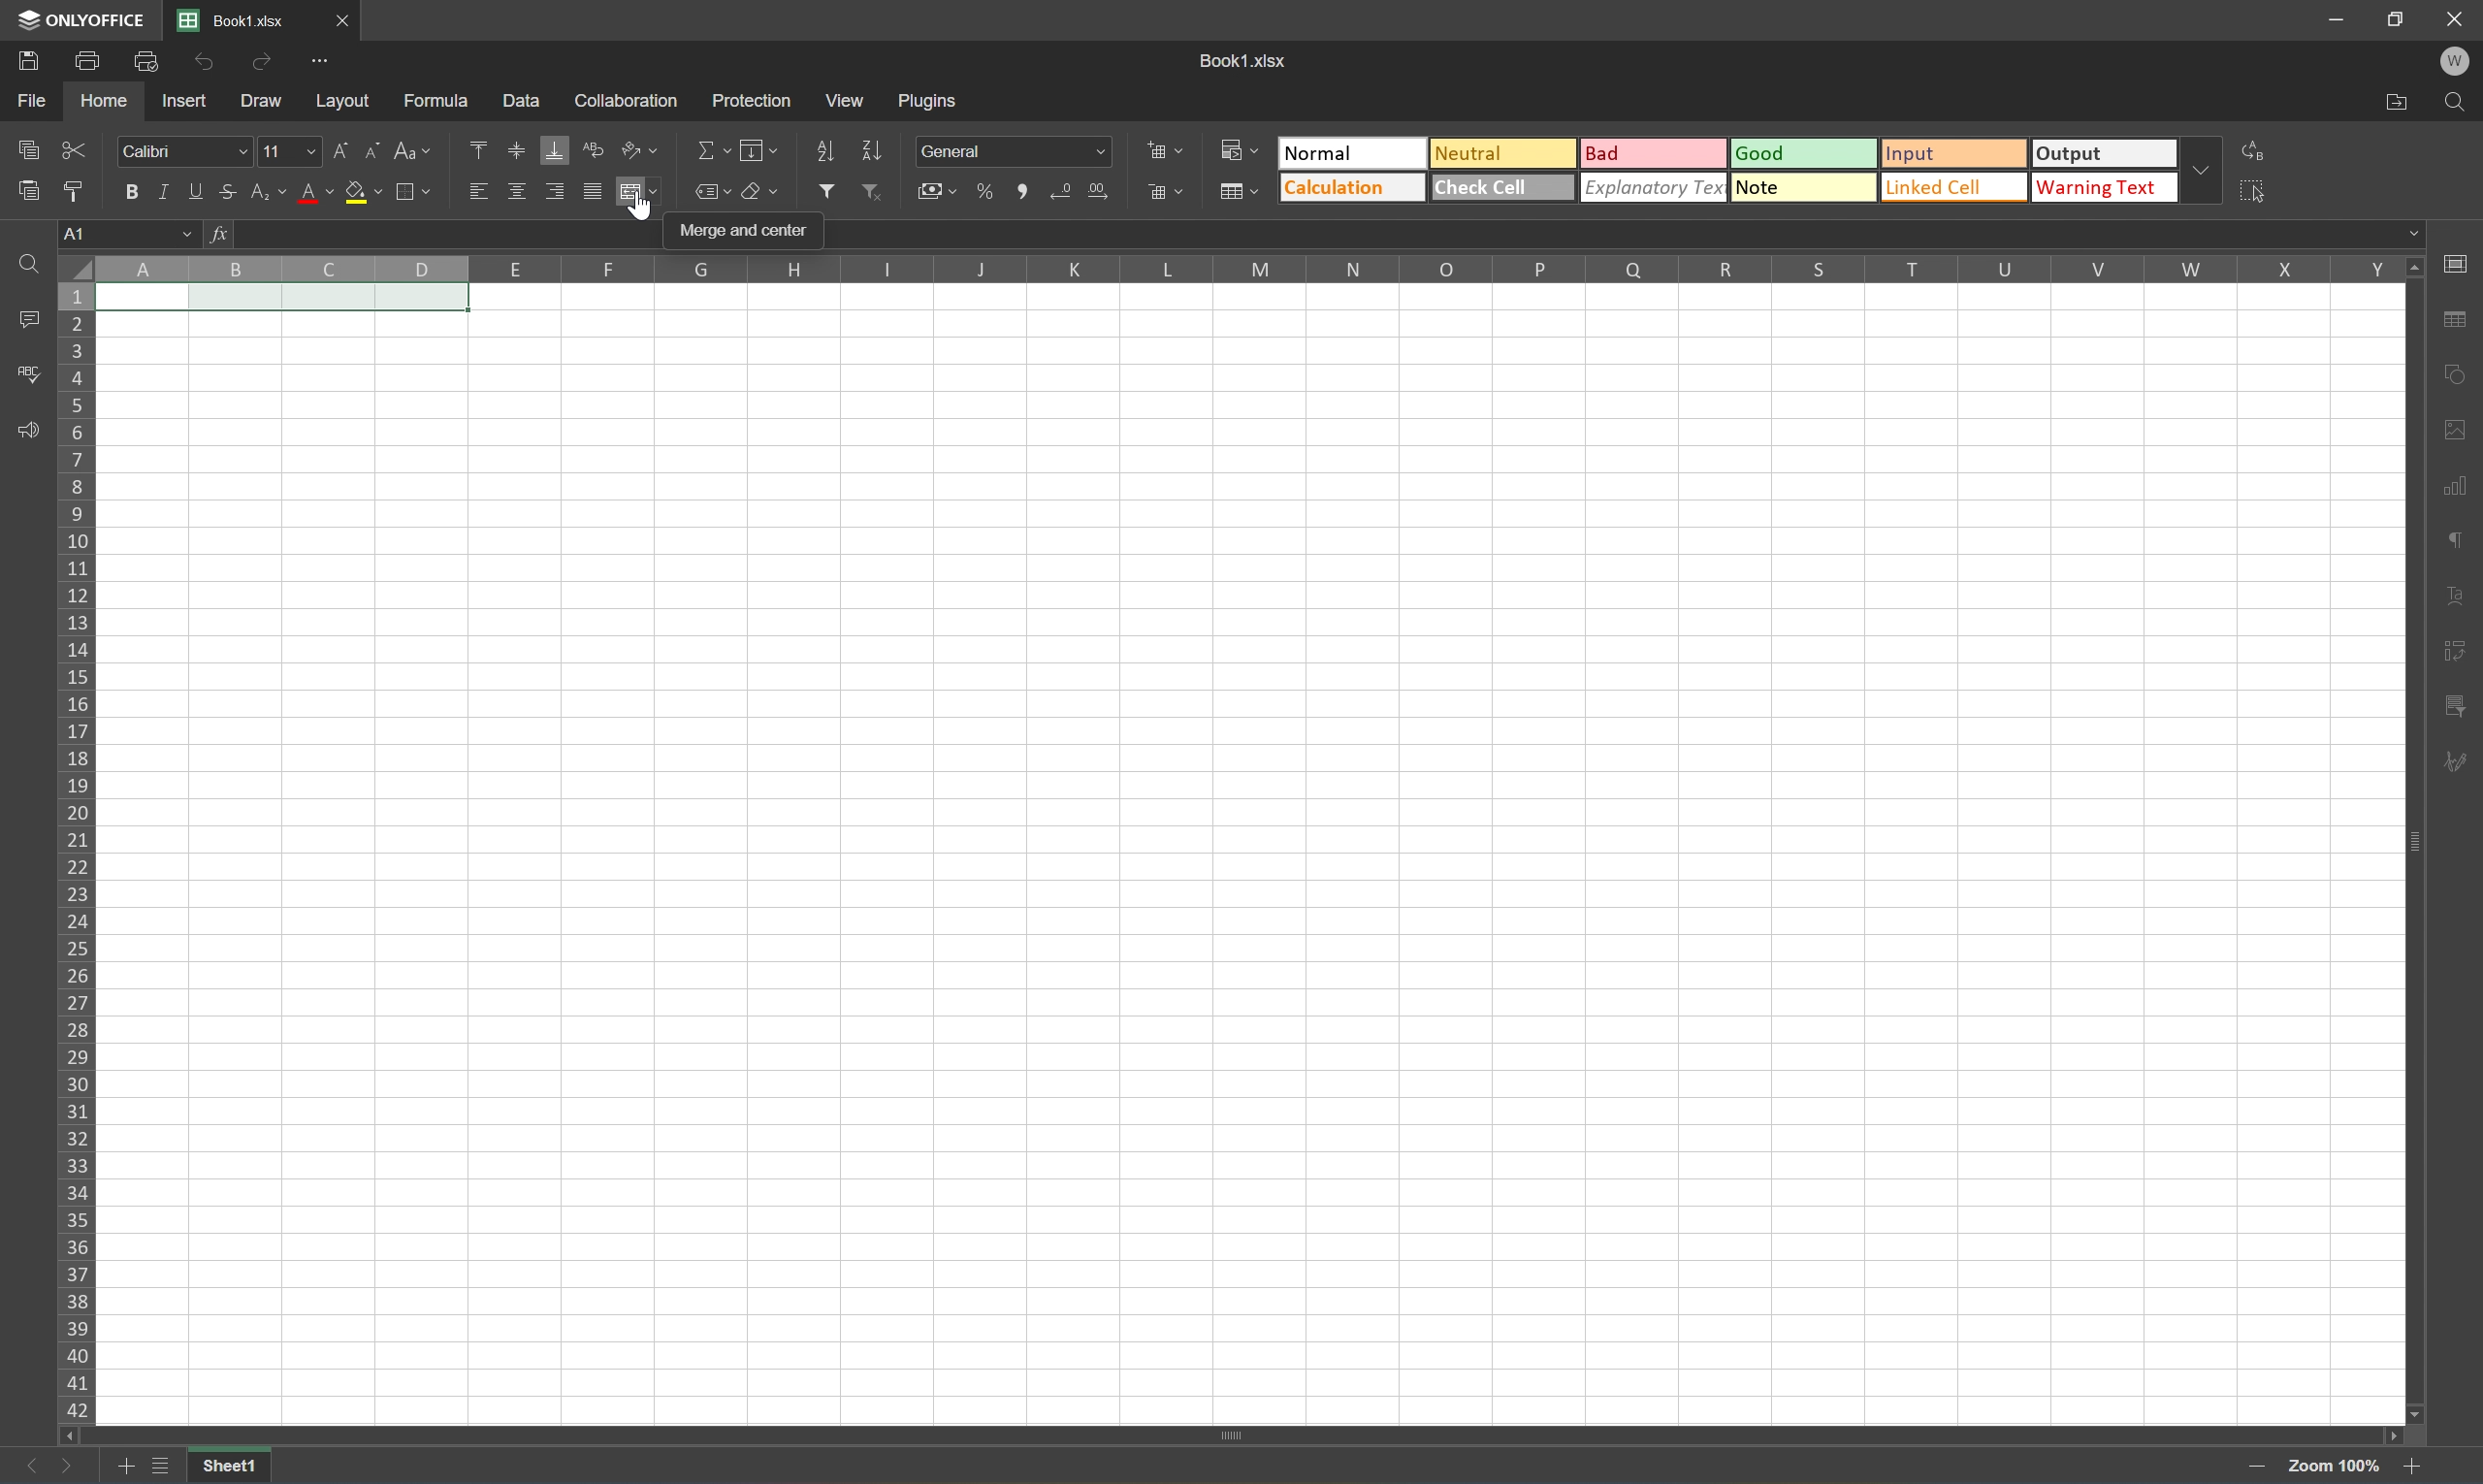 Image resolution: width=2483 pixels, height=1484 pixels. I want to click on Good, so click(1806, 152).